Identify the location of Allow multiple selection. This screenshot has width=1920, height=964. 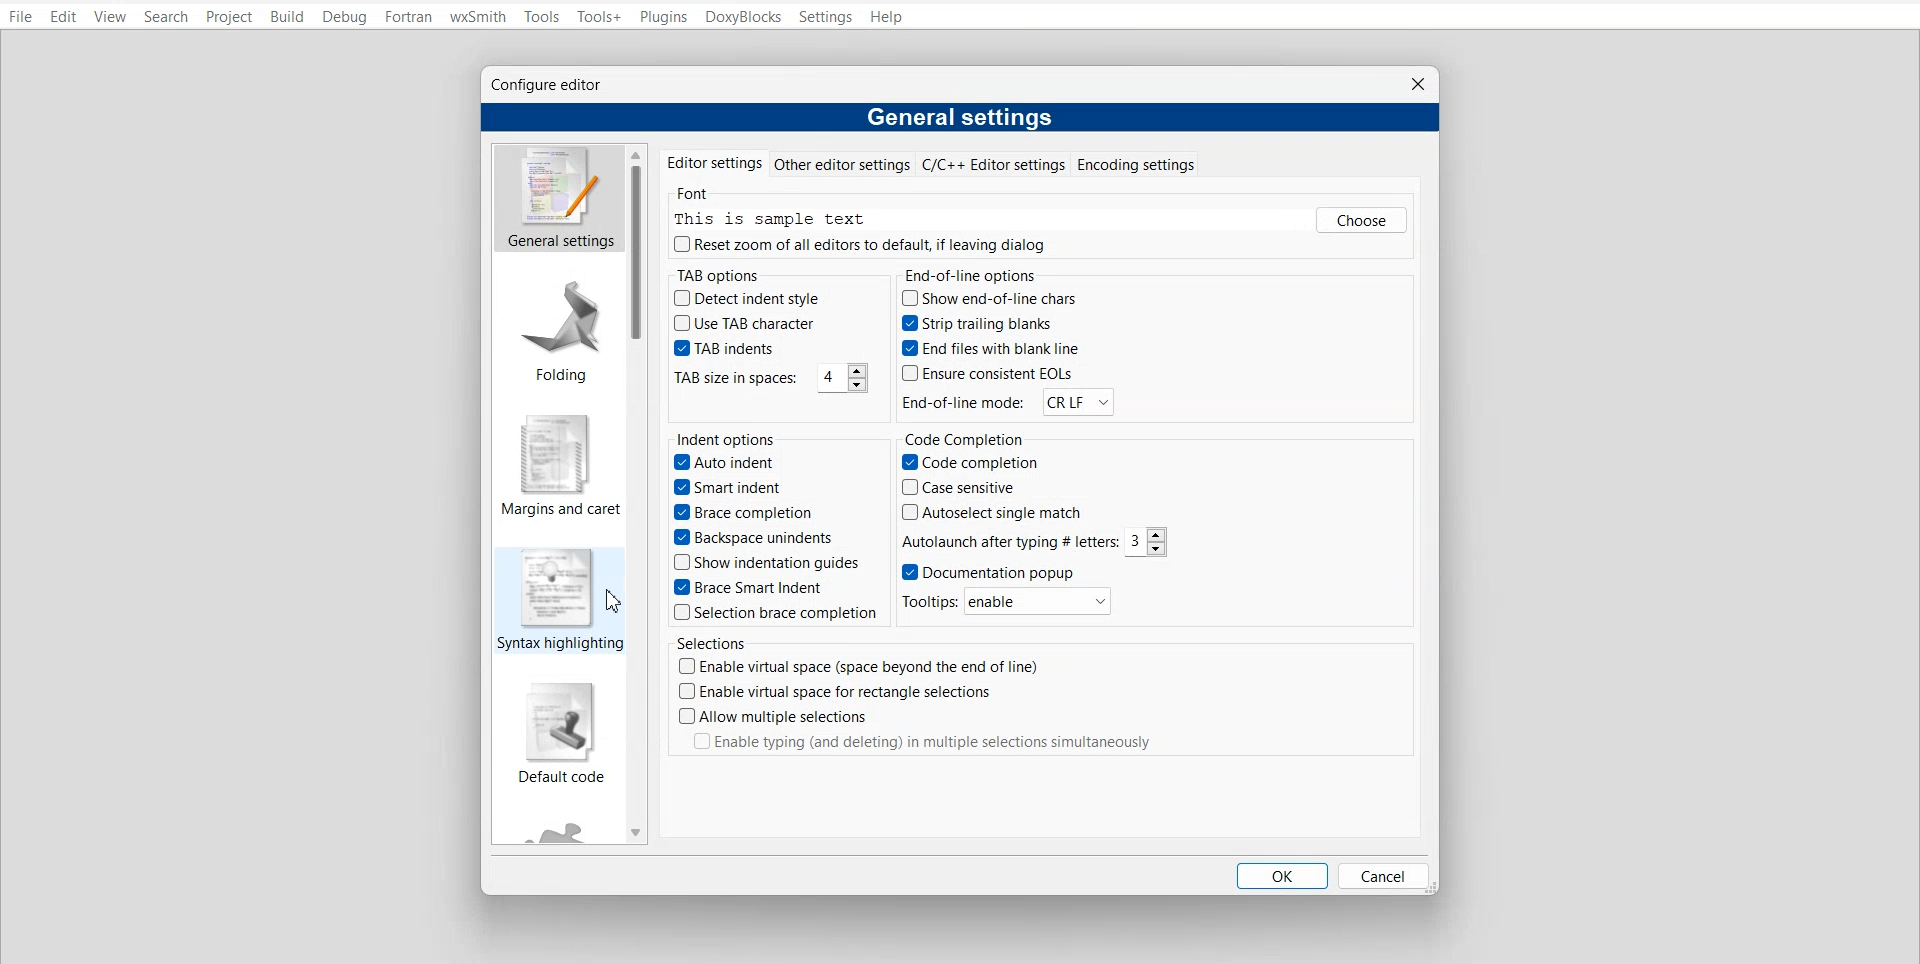
(771, 715).